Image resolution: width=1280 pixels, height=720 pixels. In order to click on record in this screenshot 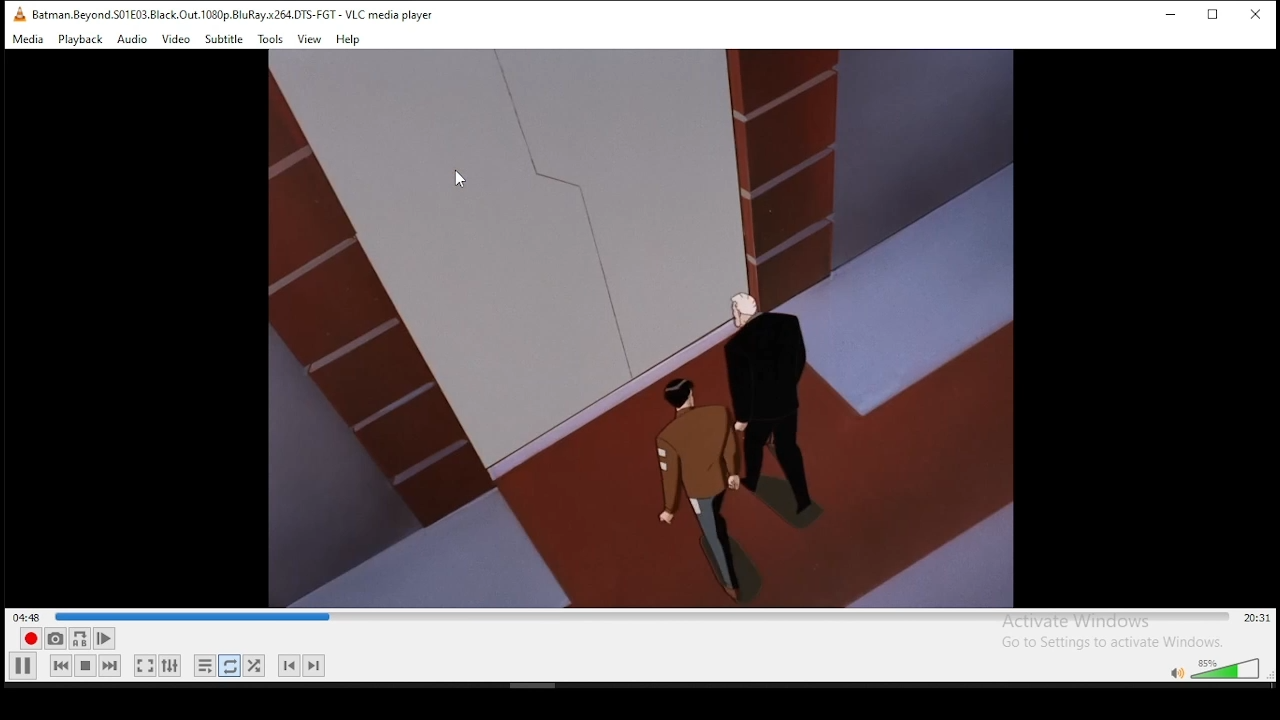, I will do `click(30, 639)`.